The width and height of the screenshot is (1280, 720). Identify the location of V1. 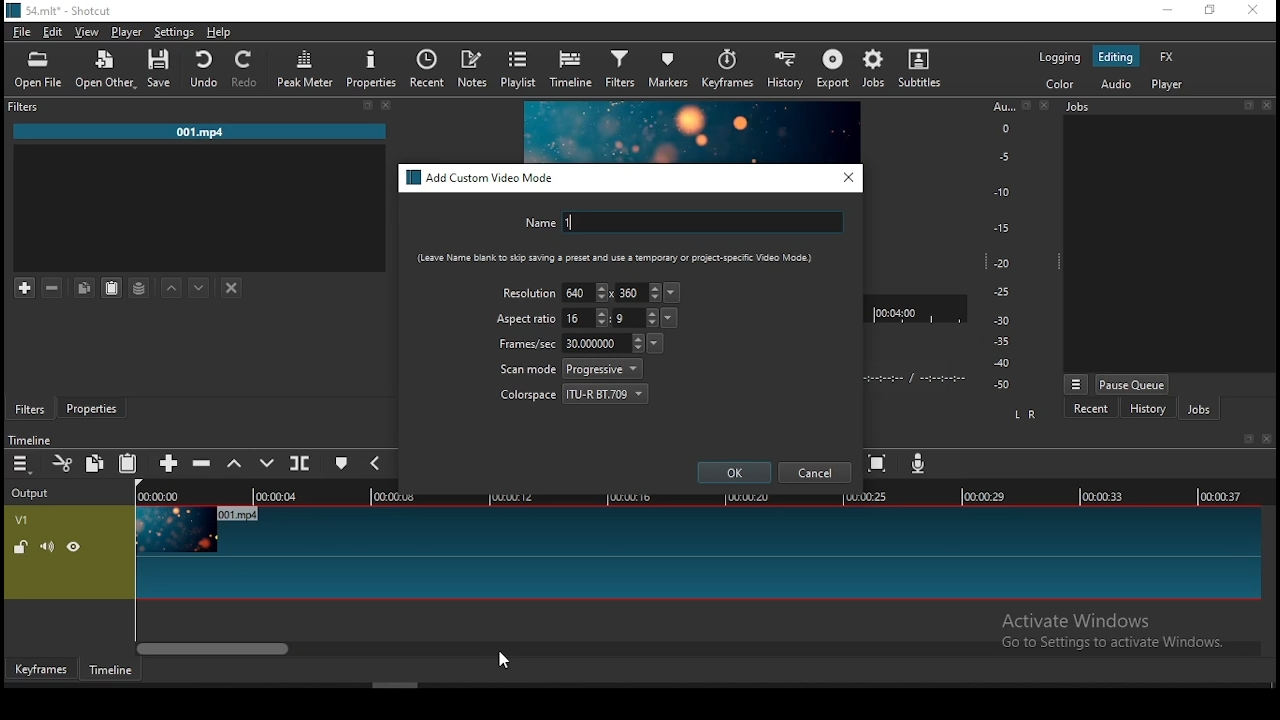
(20, 520).